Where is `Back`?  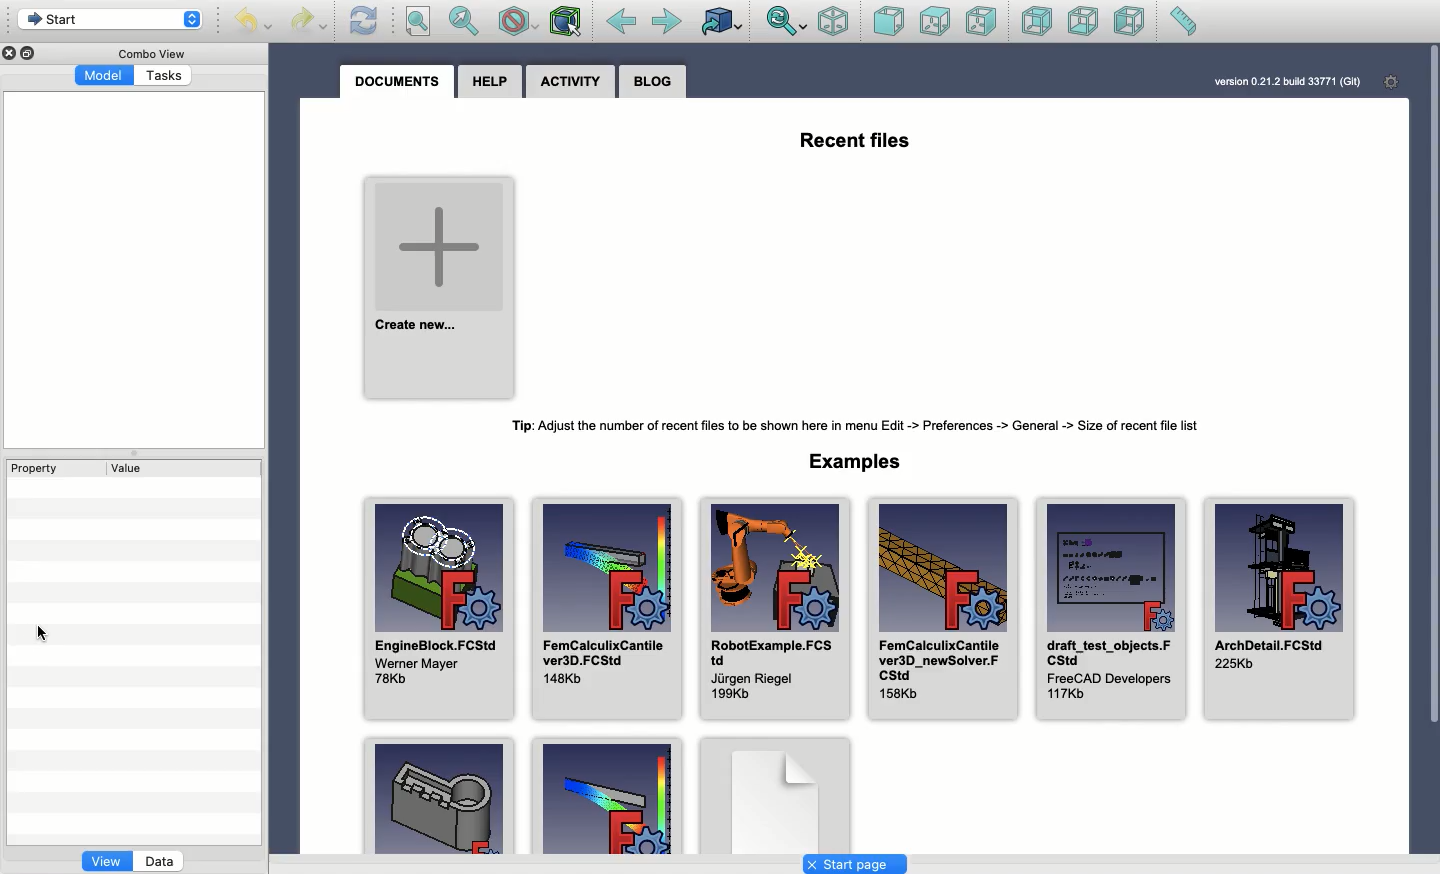
Back is located at coordinates (619, 25).